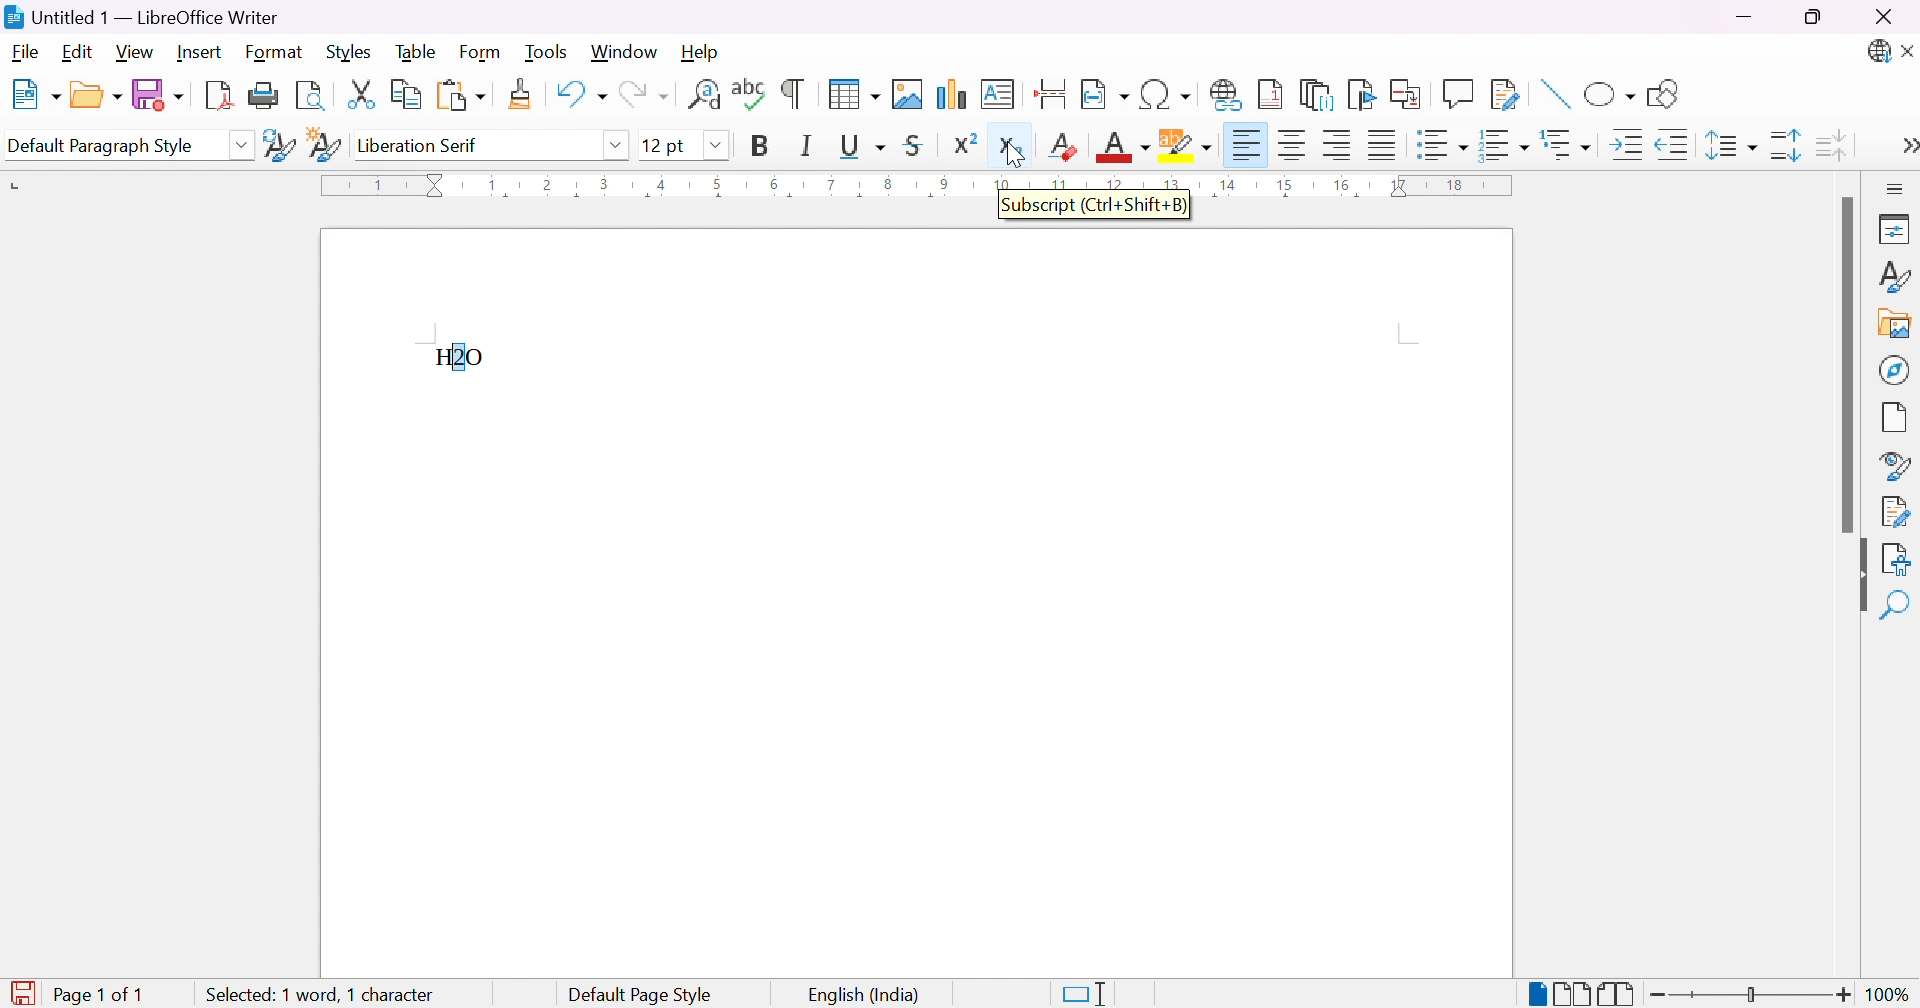  Describe the element at coordinates (861, 145) in the screenshot. I see `Underline` at that location.